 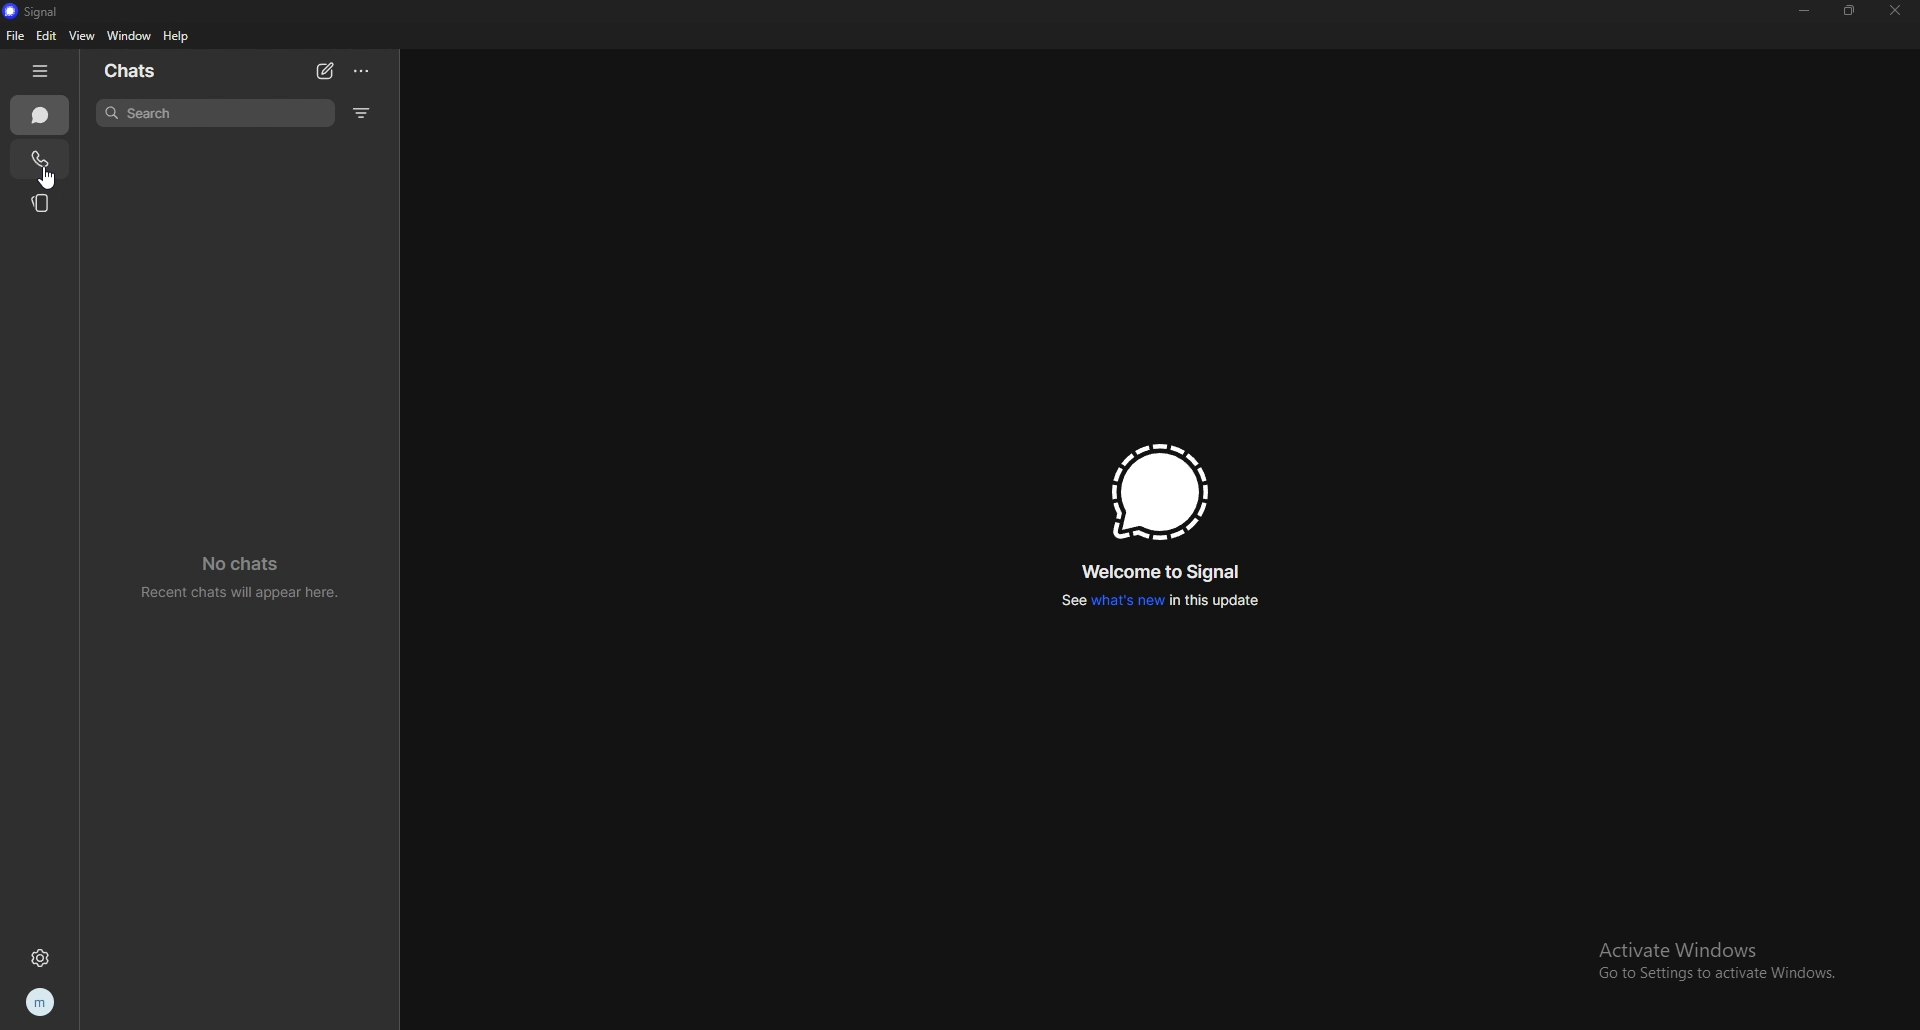 What do you see at coordinates (325, 71) in the screenshot?
I see `new chat` at bounding box center [325, 71].